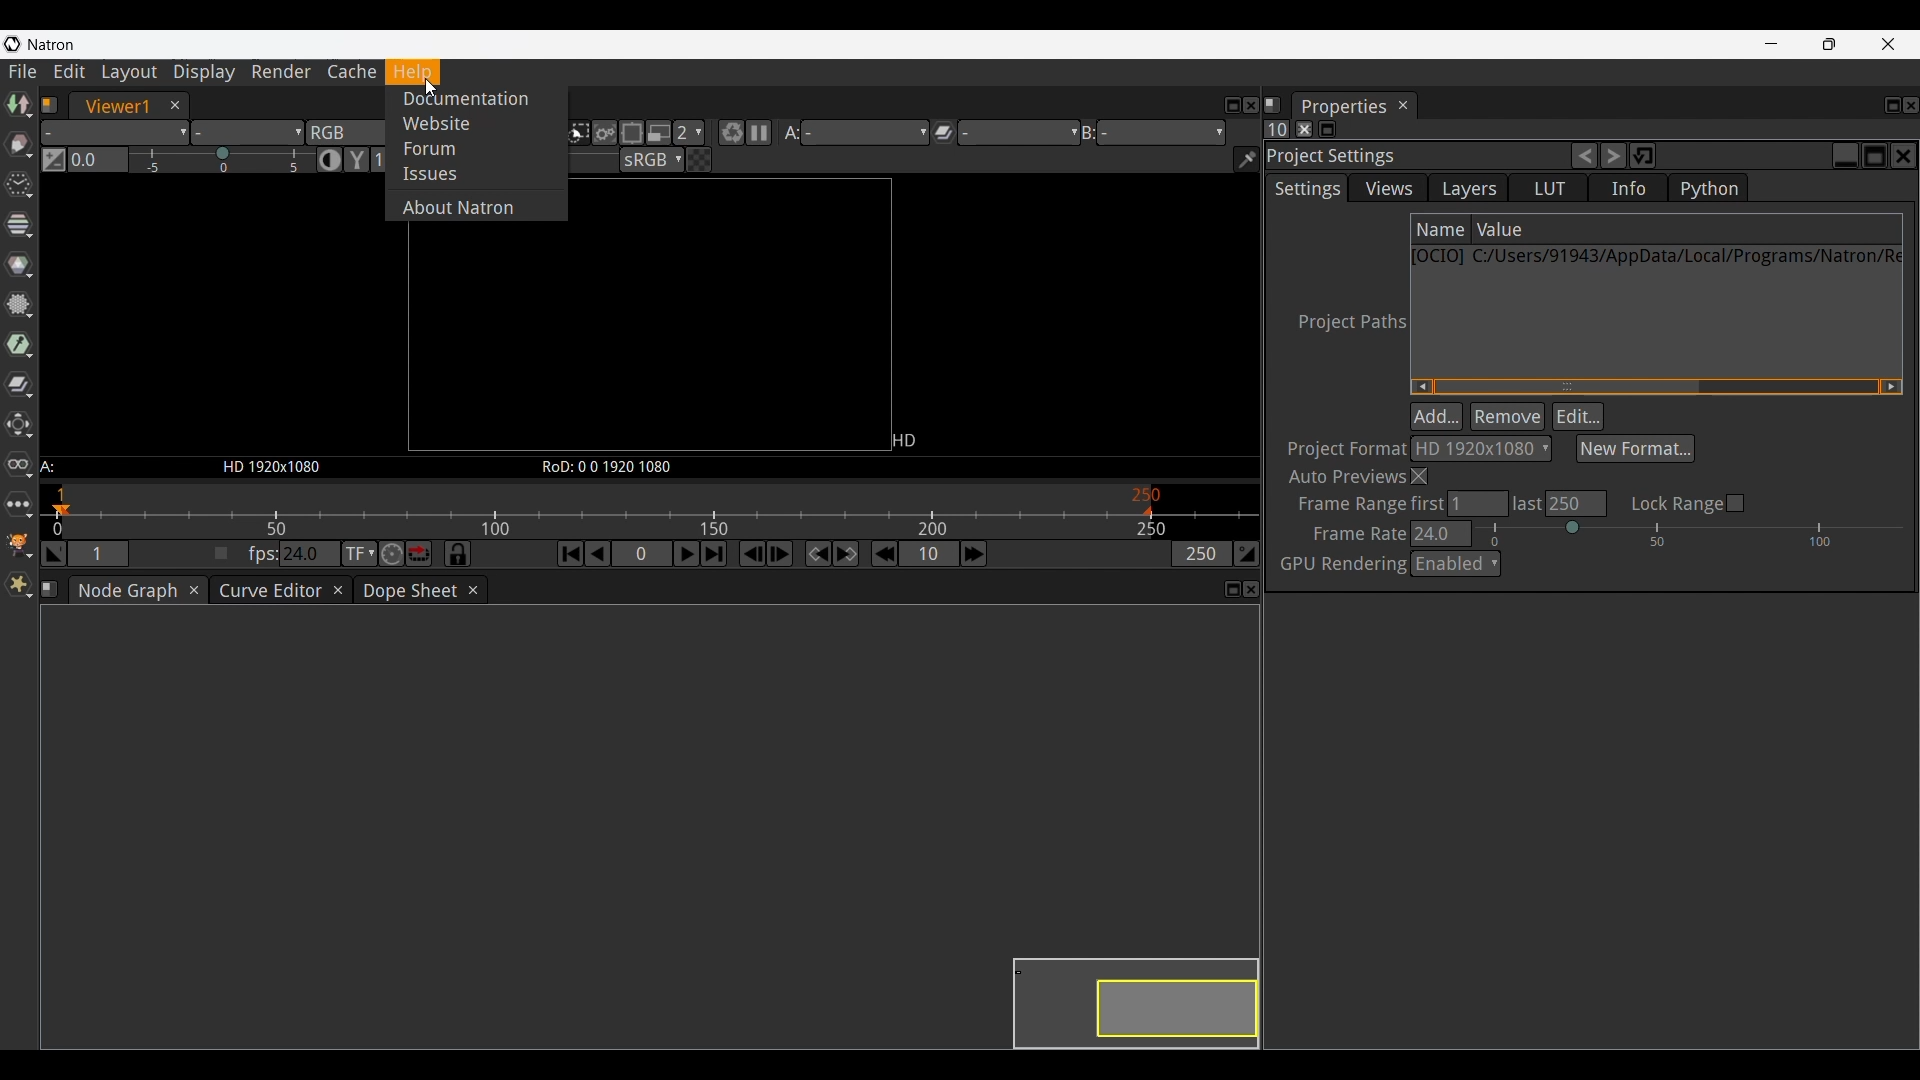 Image resolution: width=1920 pixels, height=1080 pixels. I want to click on Close properties panel, so click(1403, 105).